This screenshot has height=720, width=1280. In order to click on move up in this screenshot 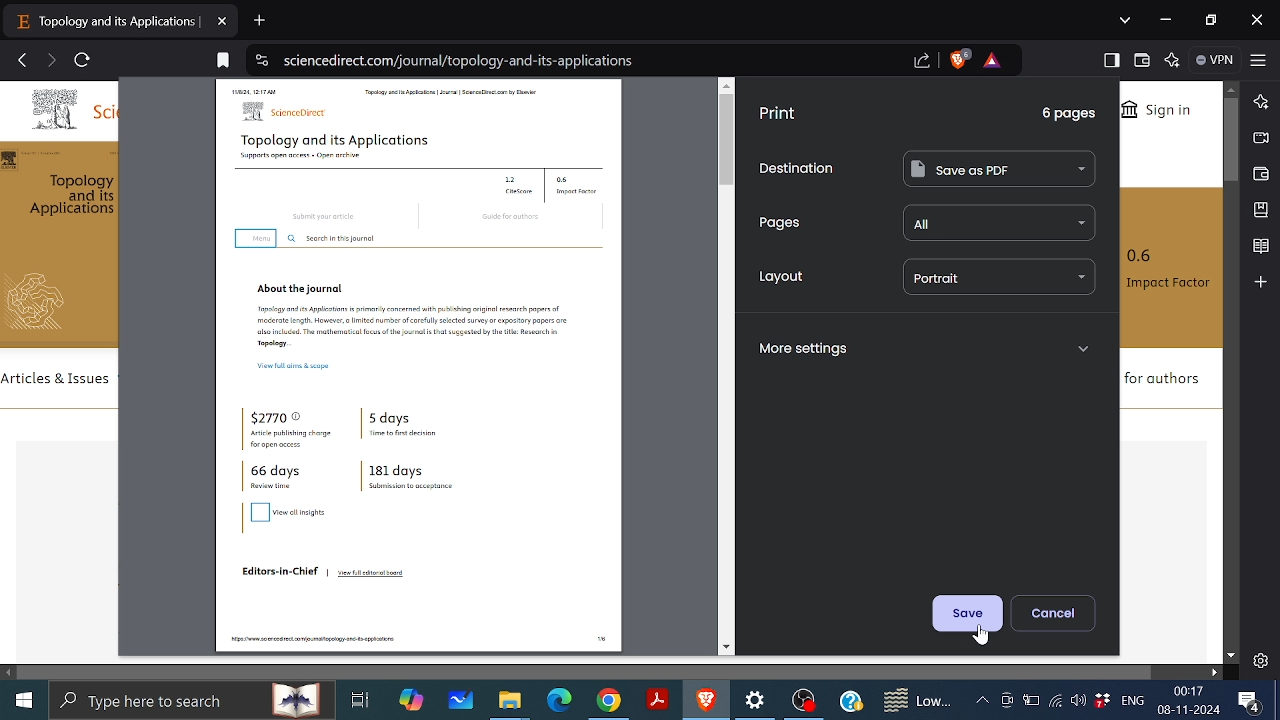, I will do `click(726, 83)`.